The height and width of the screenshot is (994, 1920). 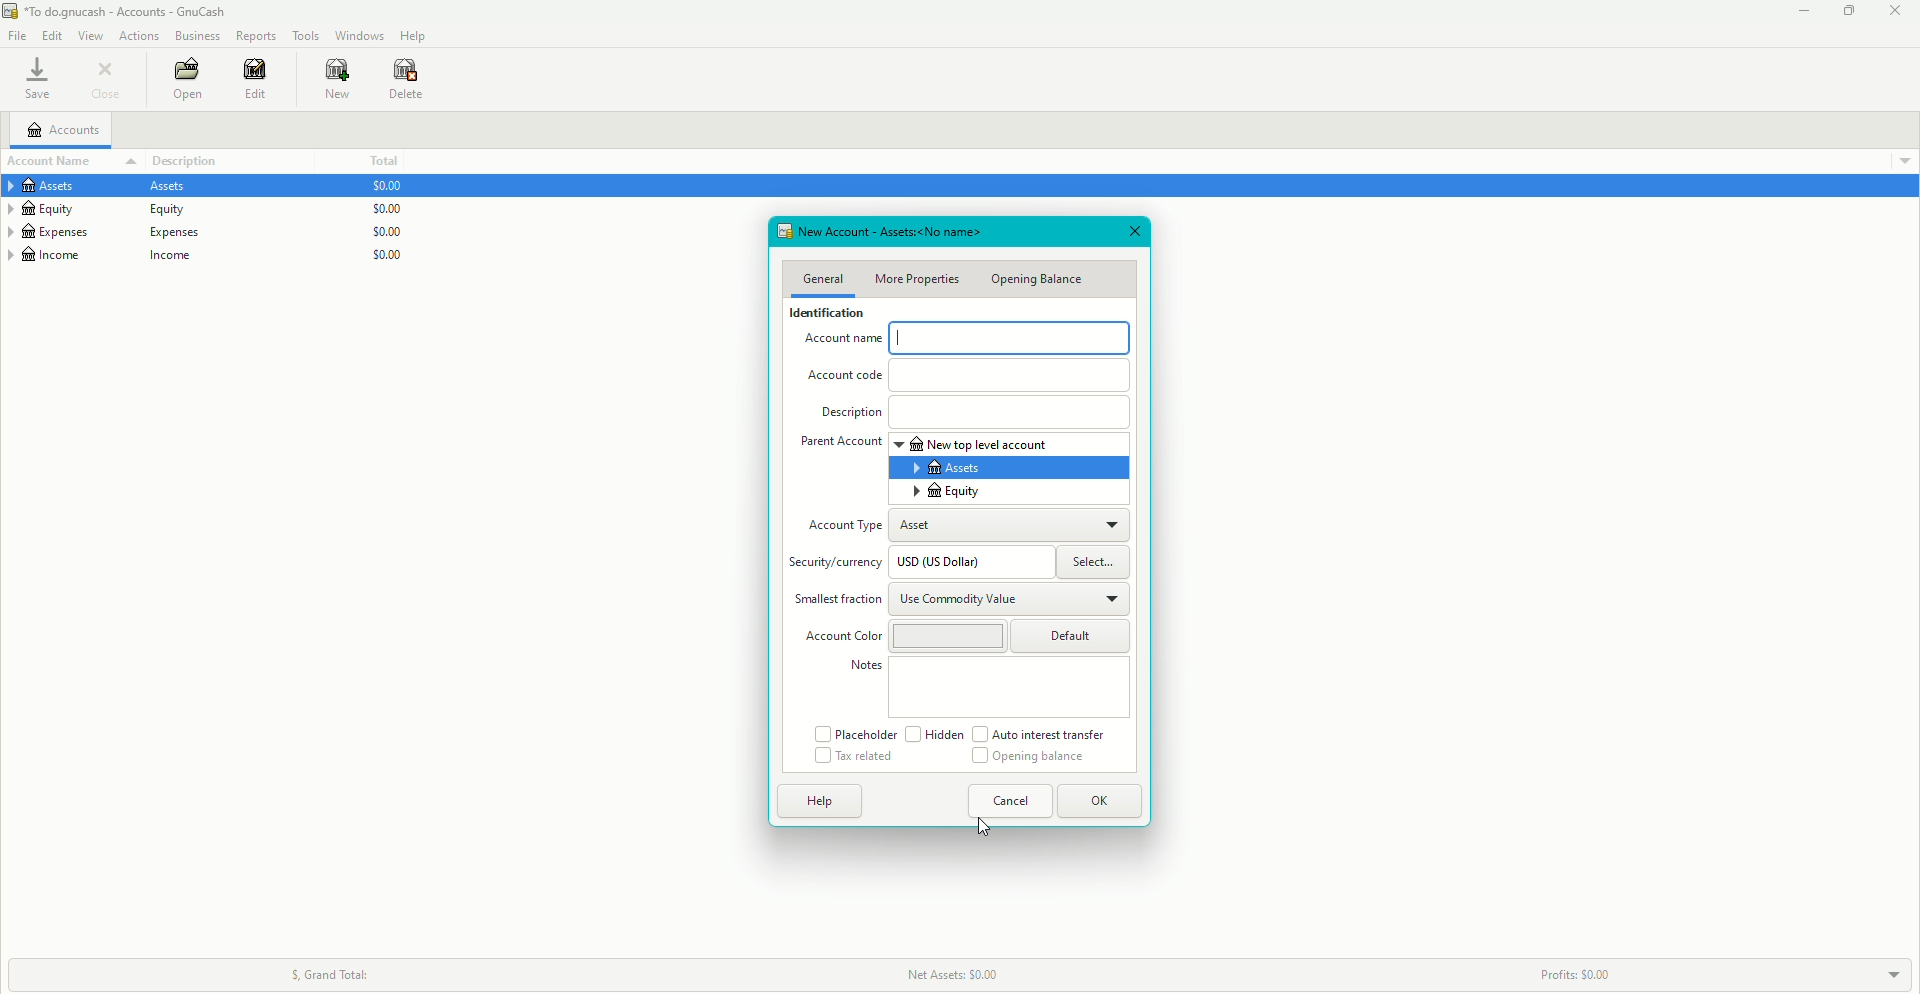 I want to click on Business, so click(x=198, y=37).